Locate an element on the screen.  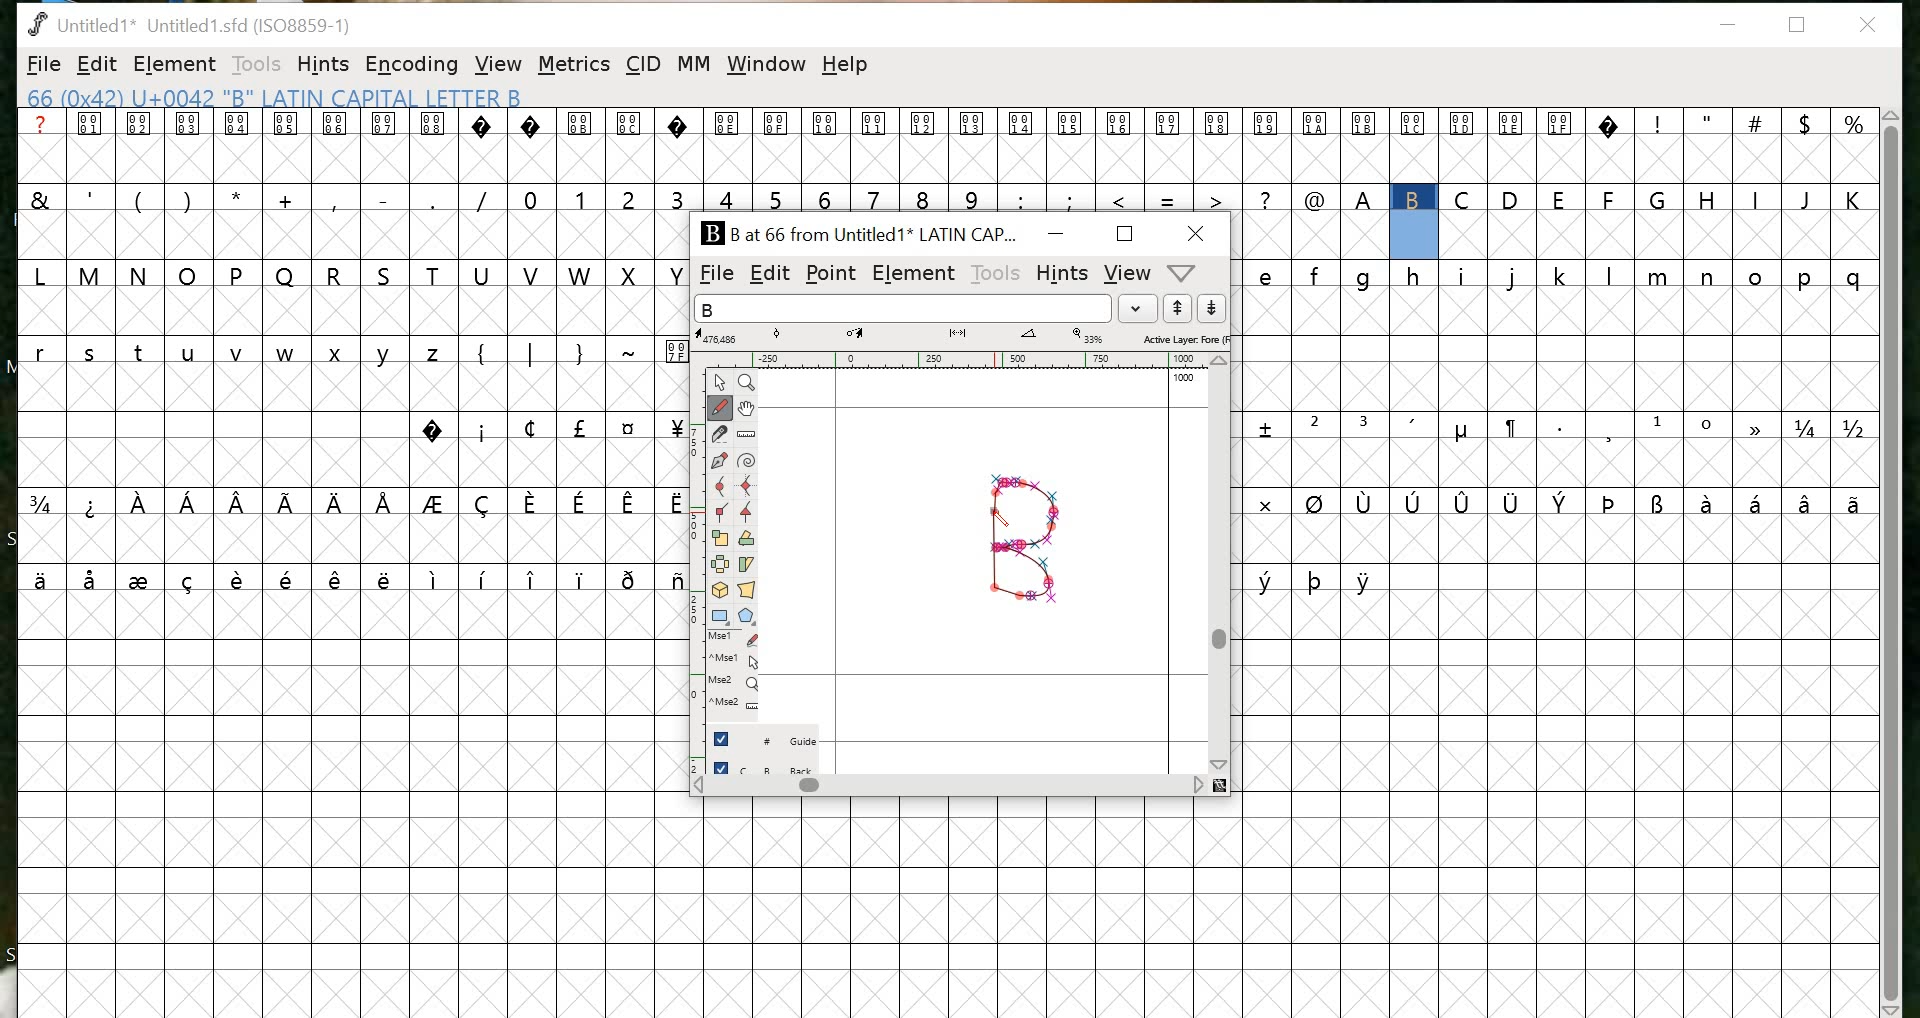
Flip is located at coordinates (721, 567).